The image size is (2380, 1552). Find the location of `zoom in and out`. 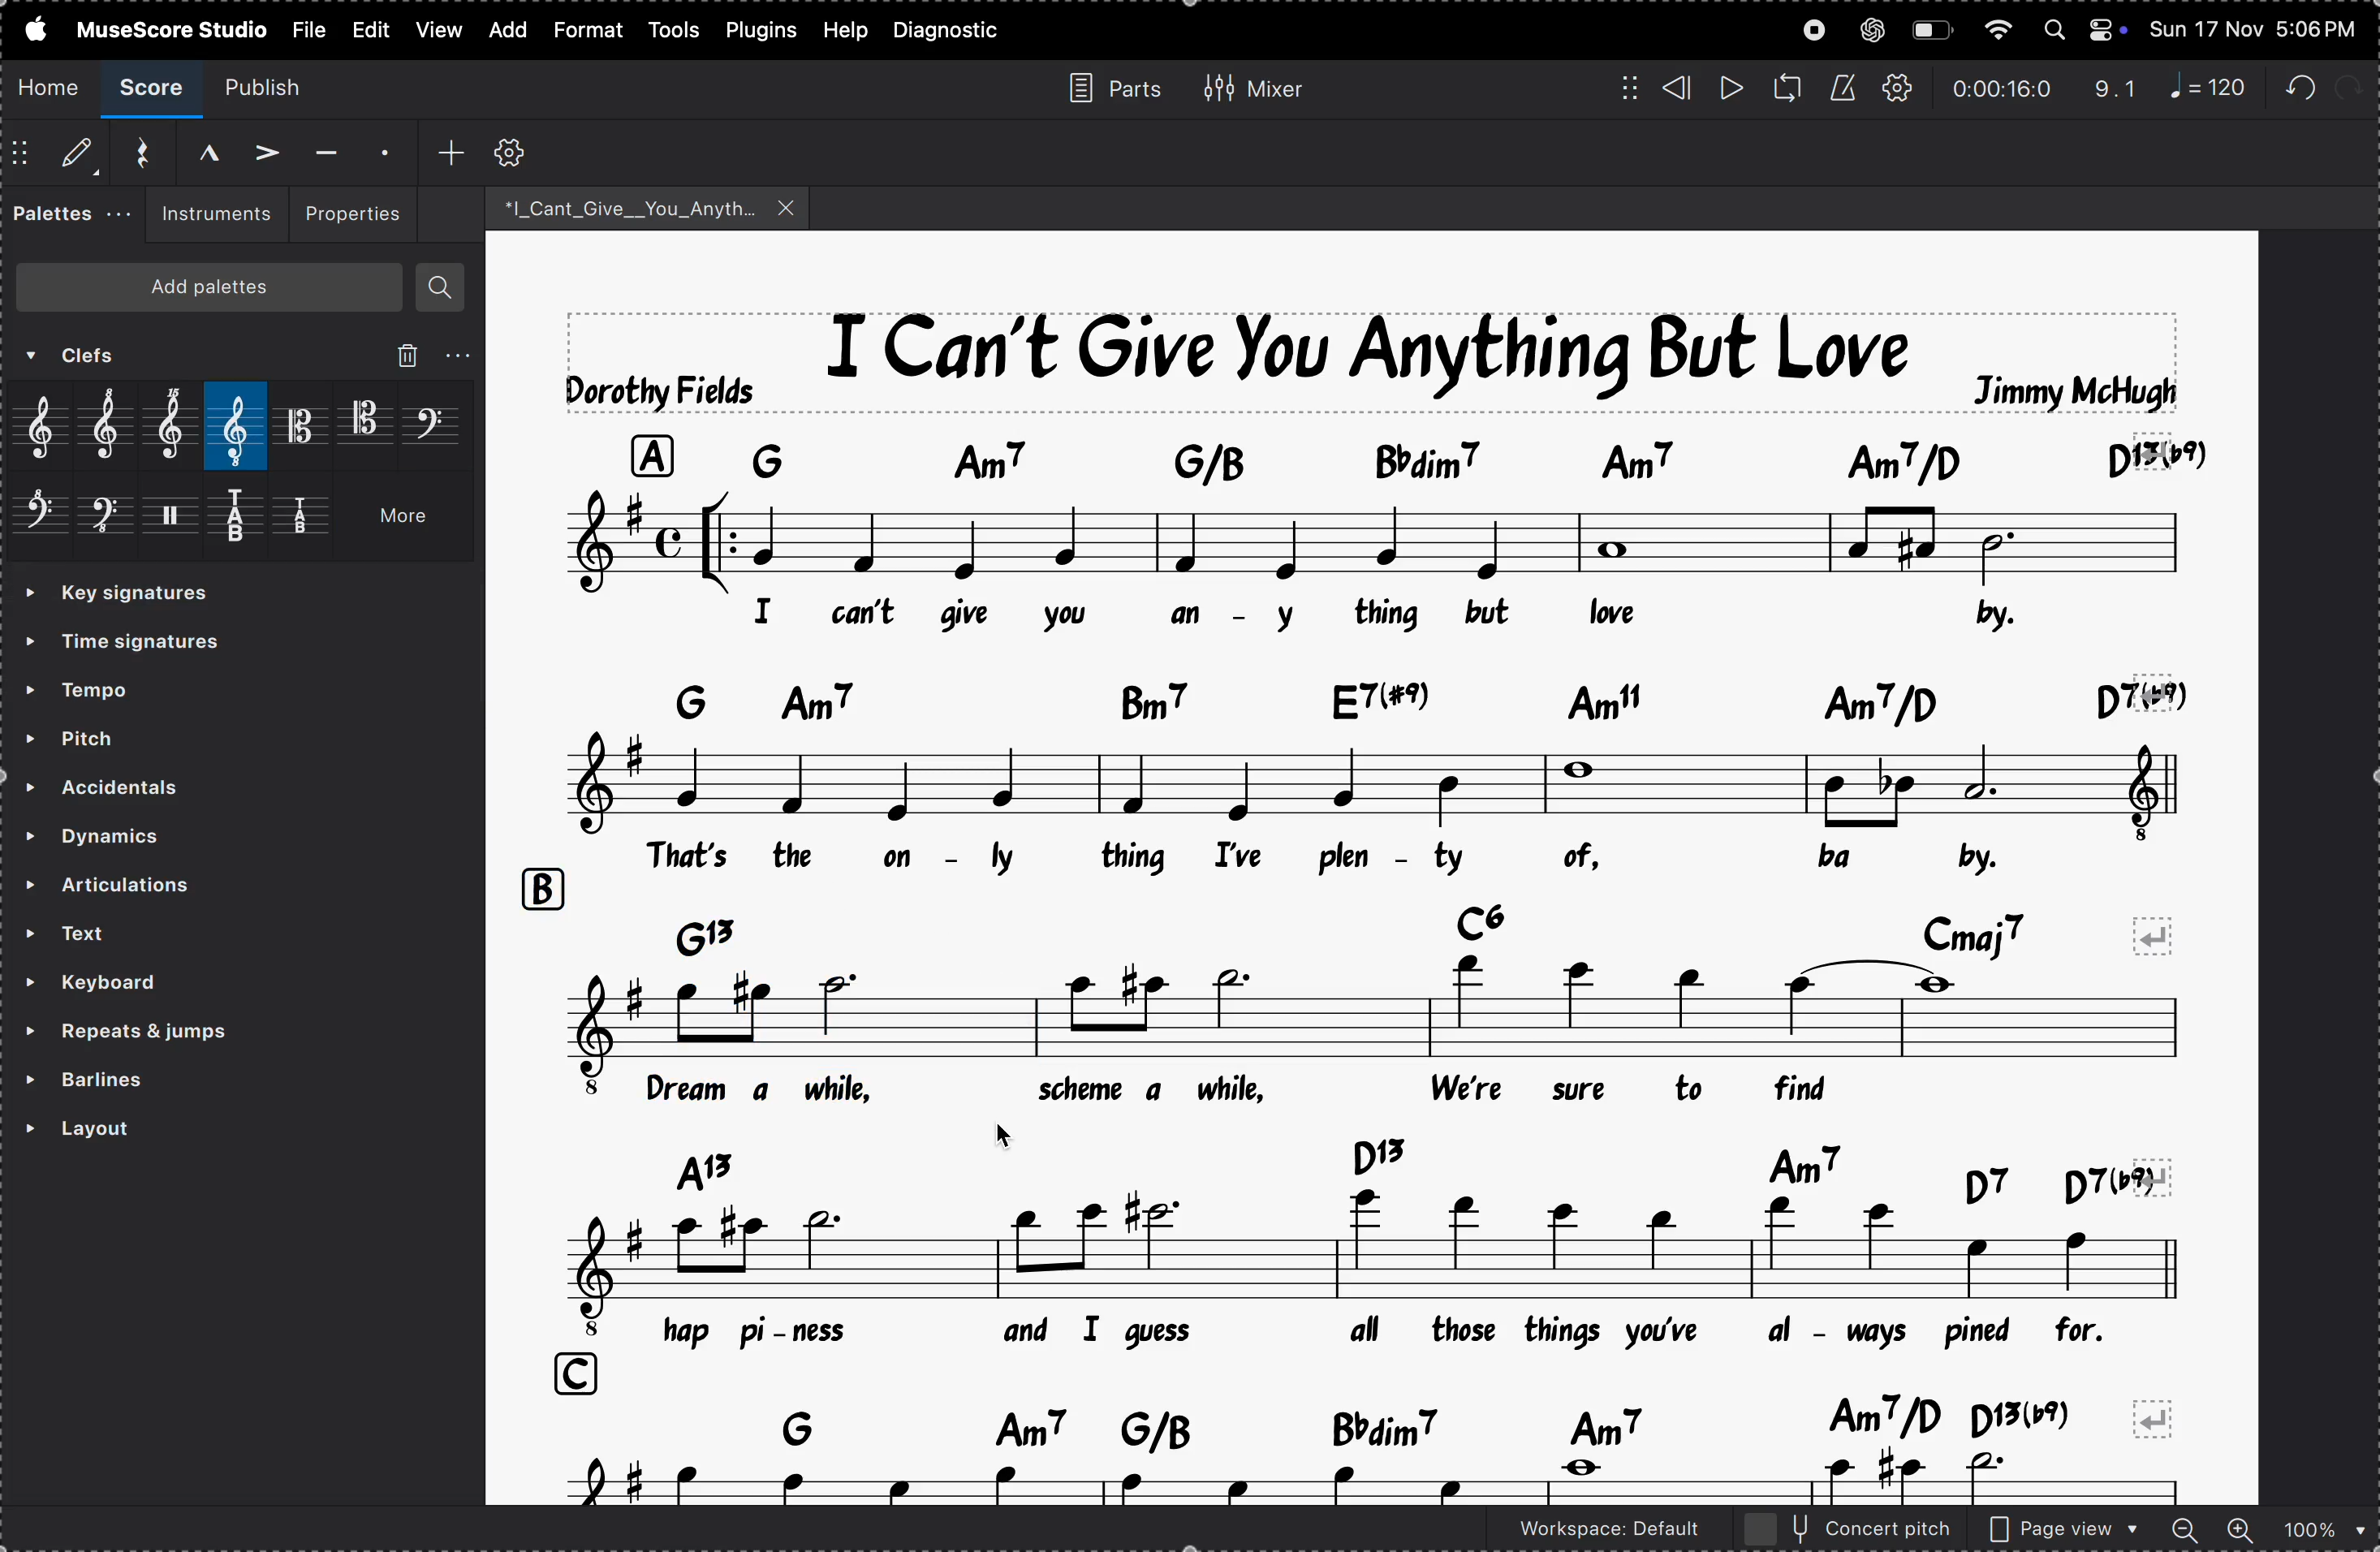

zoom in and out is located at coordinates (2267, 1531).